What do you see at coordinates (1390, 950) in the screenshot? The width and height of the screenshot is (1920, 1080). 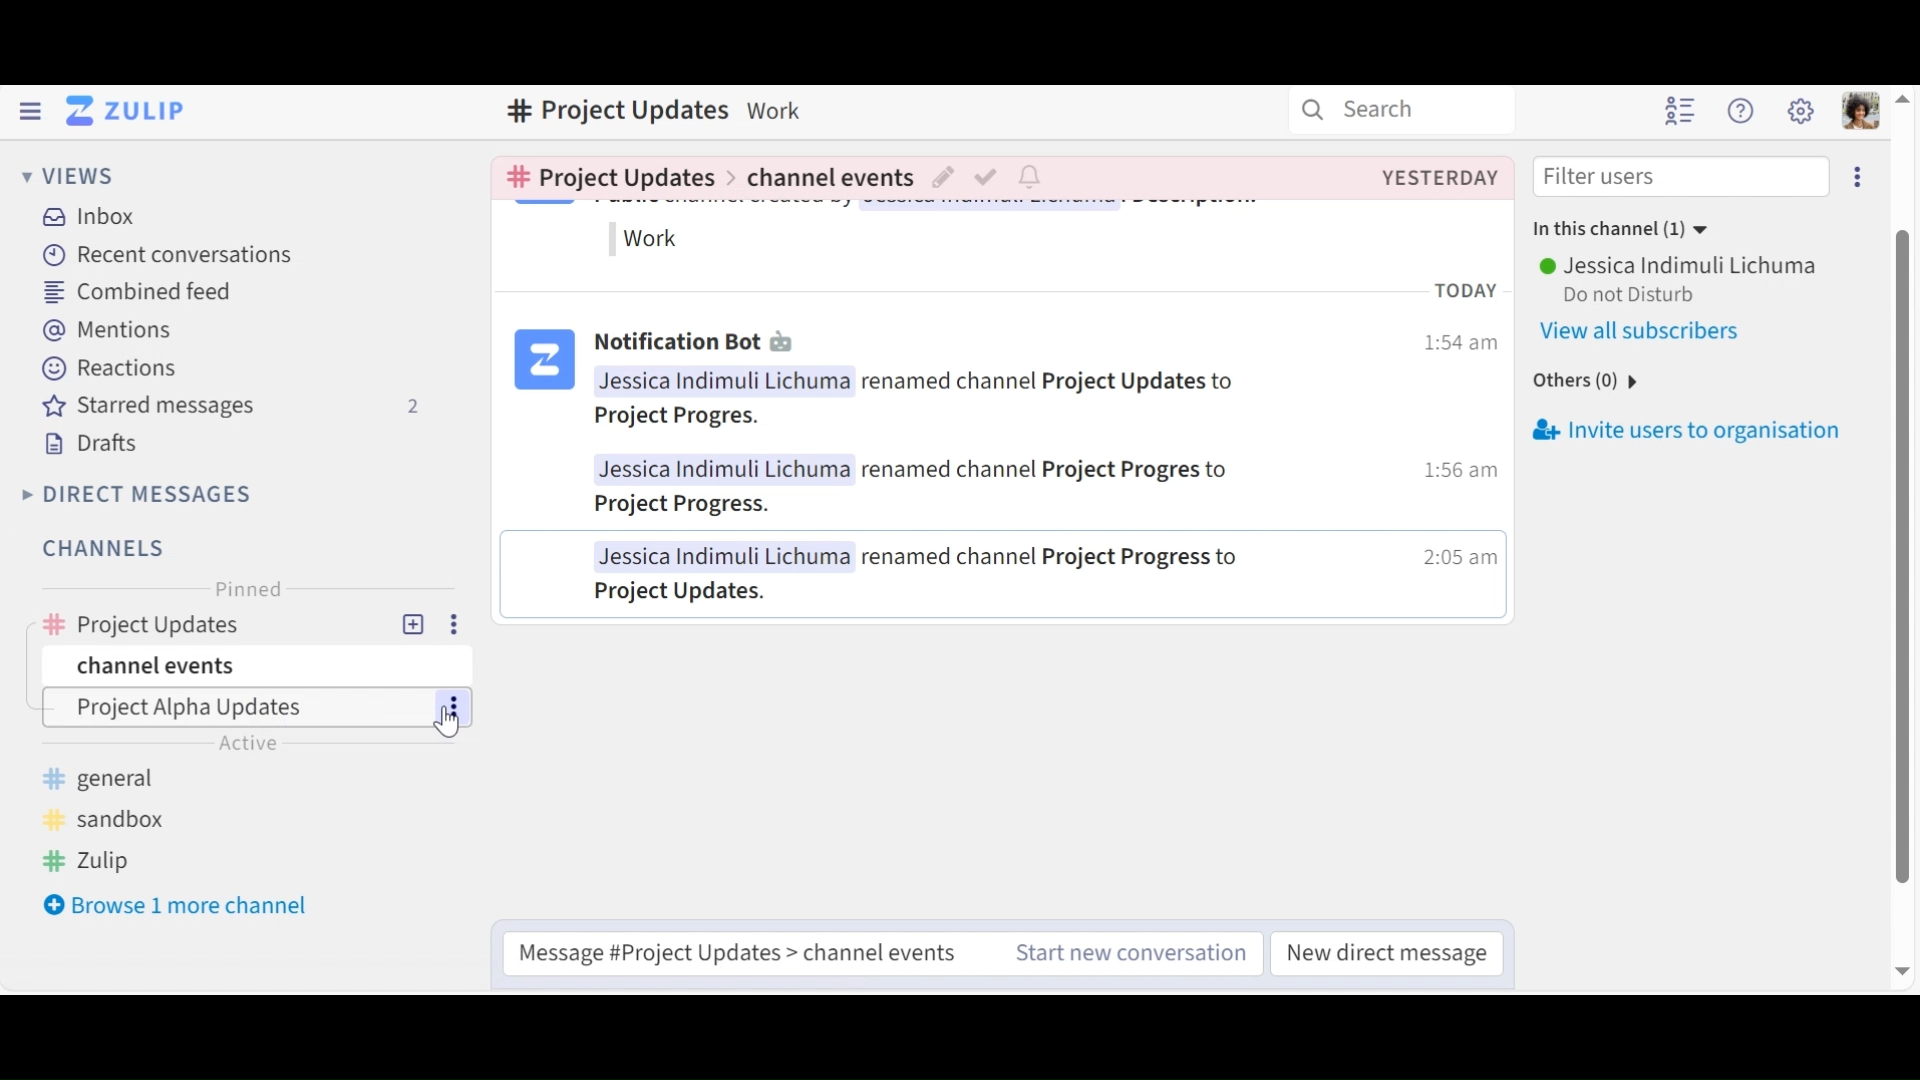 I see `New direct message` at bounding box center [1390, 950].